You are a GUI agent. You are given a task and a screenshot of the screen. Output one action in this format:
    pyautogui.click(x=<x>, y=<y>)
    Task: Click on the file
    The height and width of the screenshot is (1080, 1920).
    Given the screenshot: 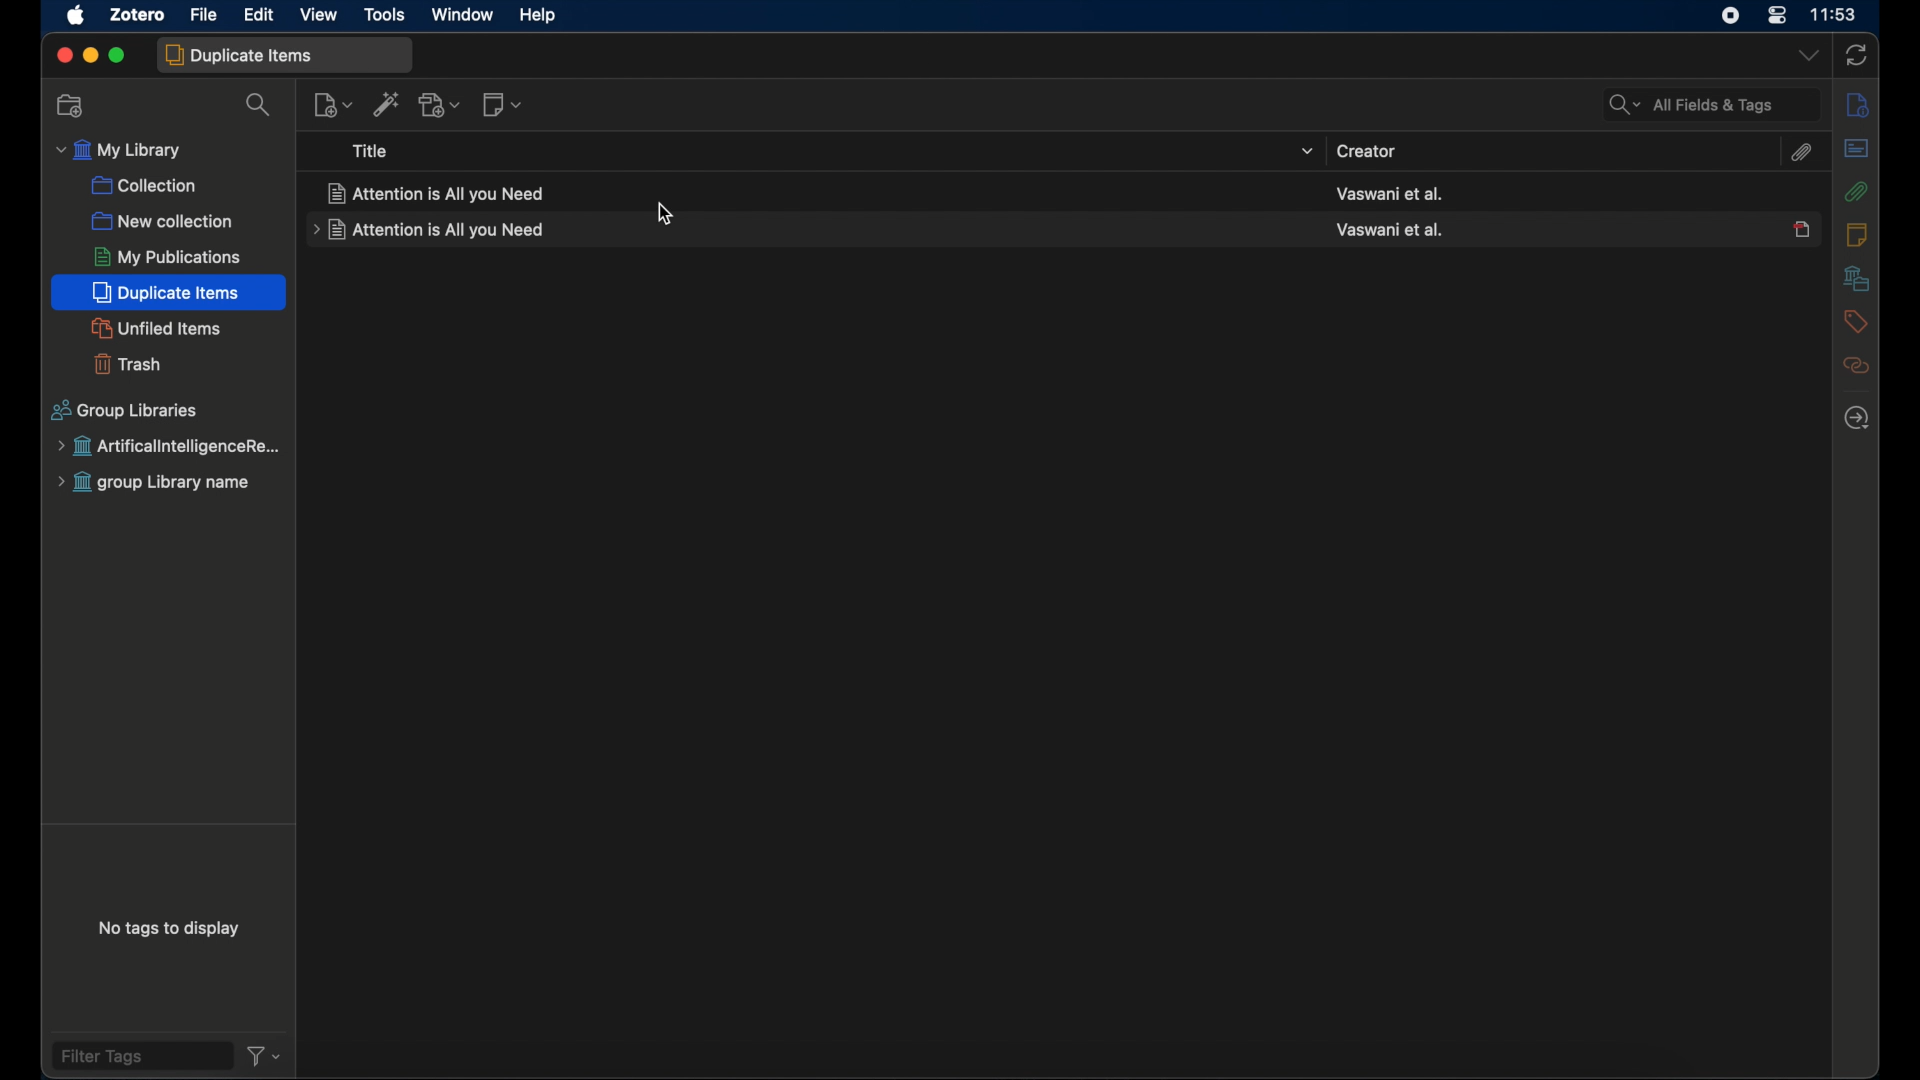 What is the action you would take?
    pyautogui.click(x=206, y=14)
    